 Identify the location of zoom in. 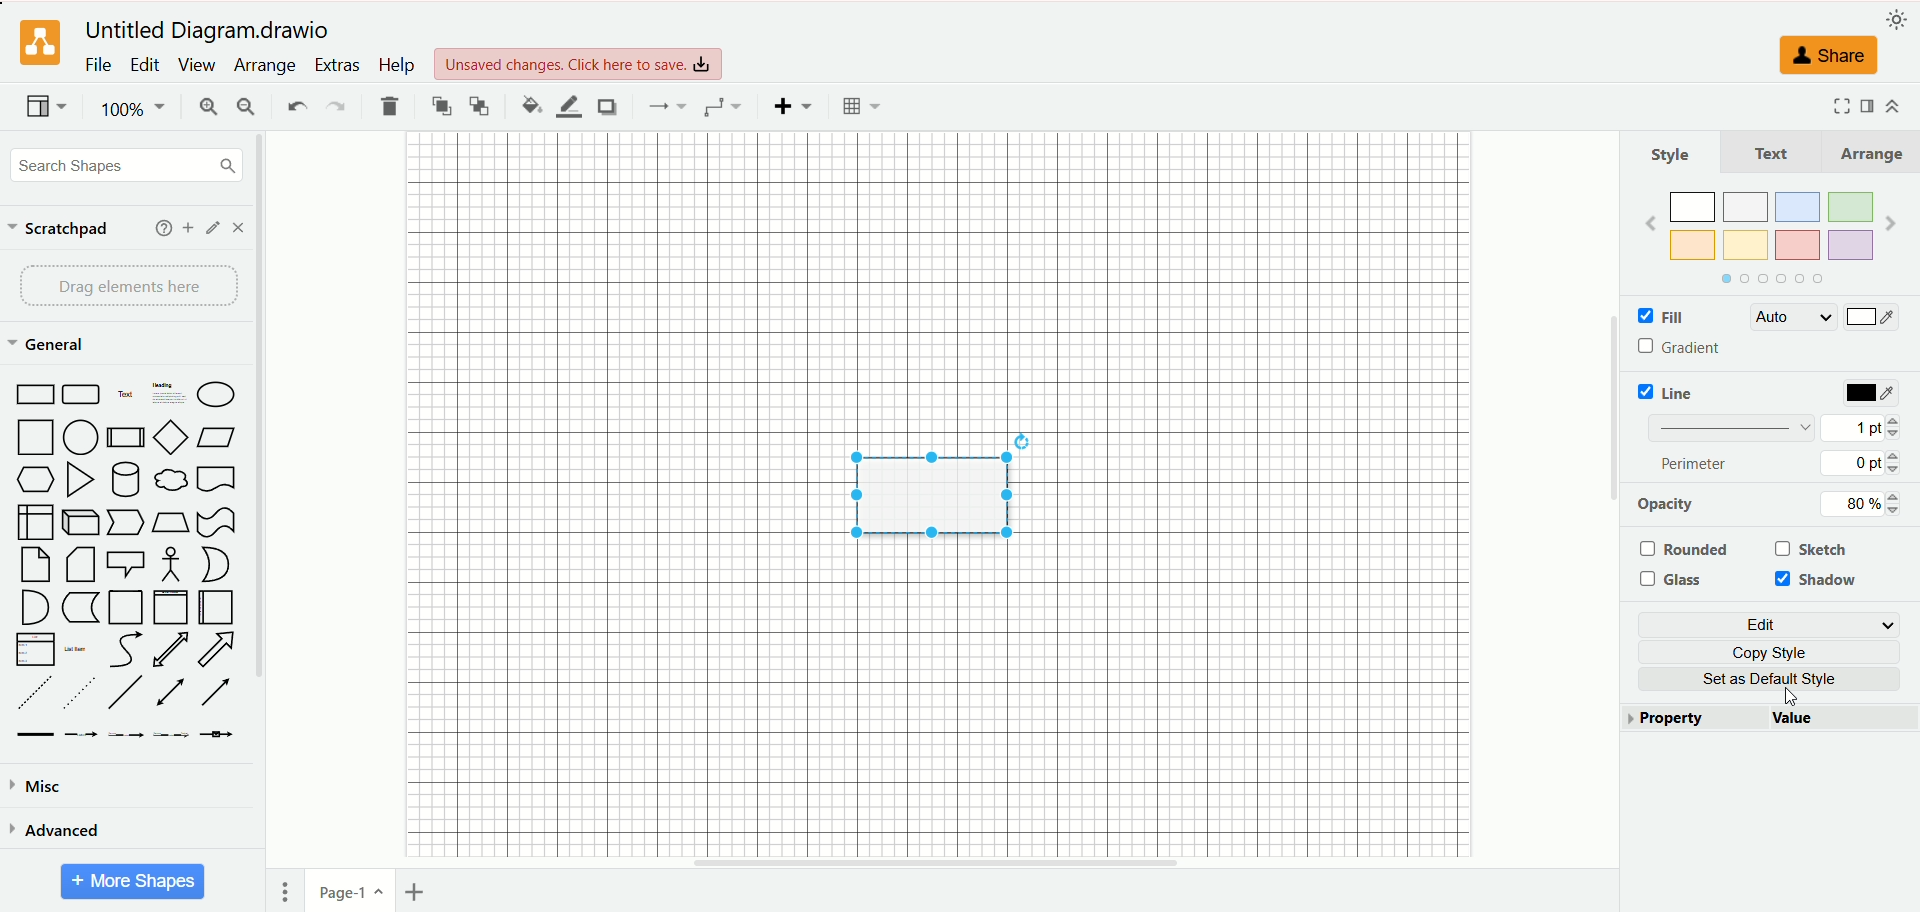
(205, 109).